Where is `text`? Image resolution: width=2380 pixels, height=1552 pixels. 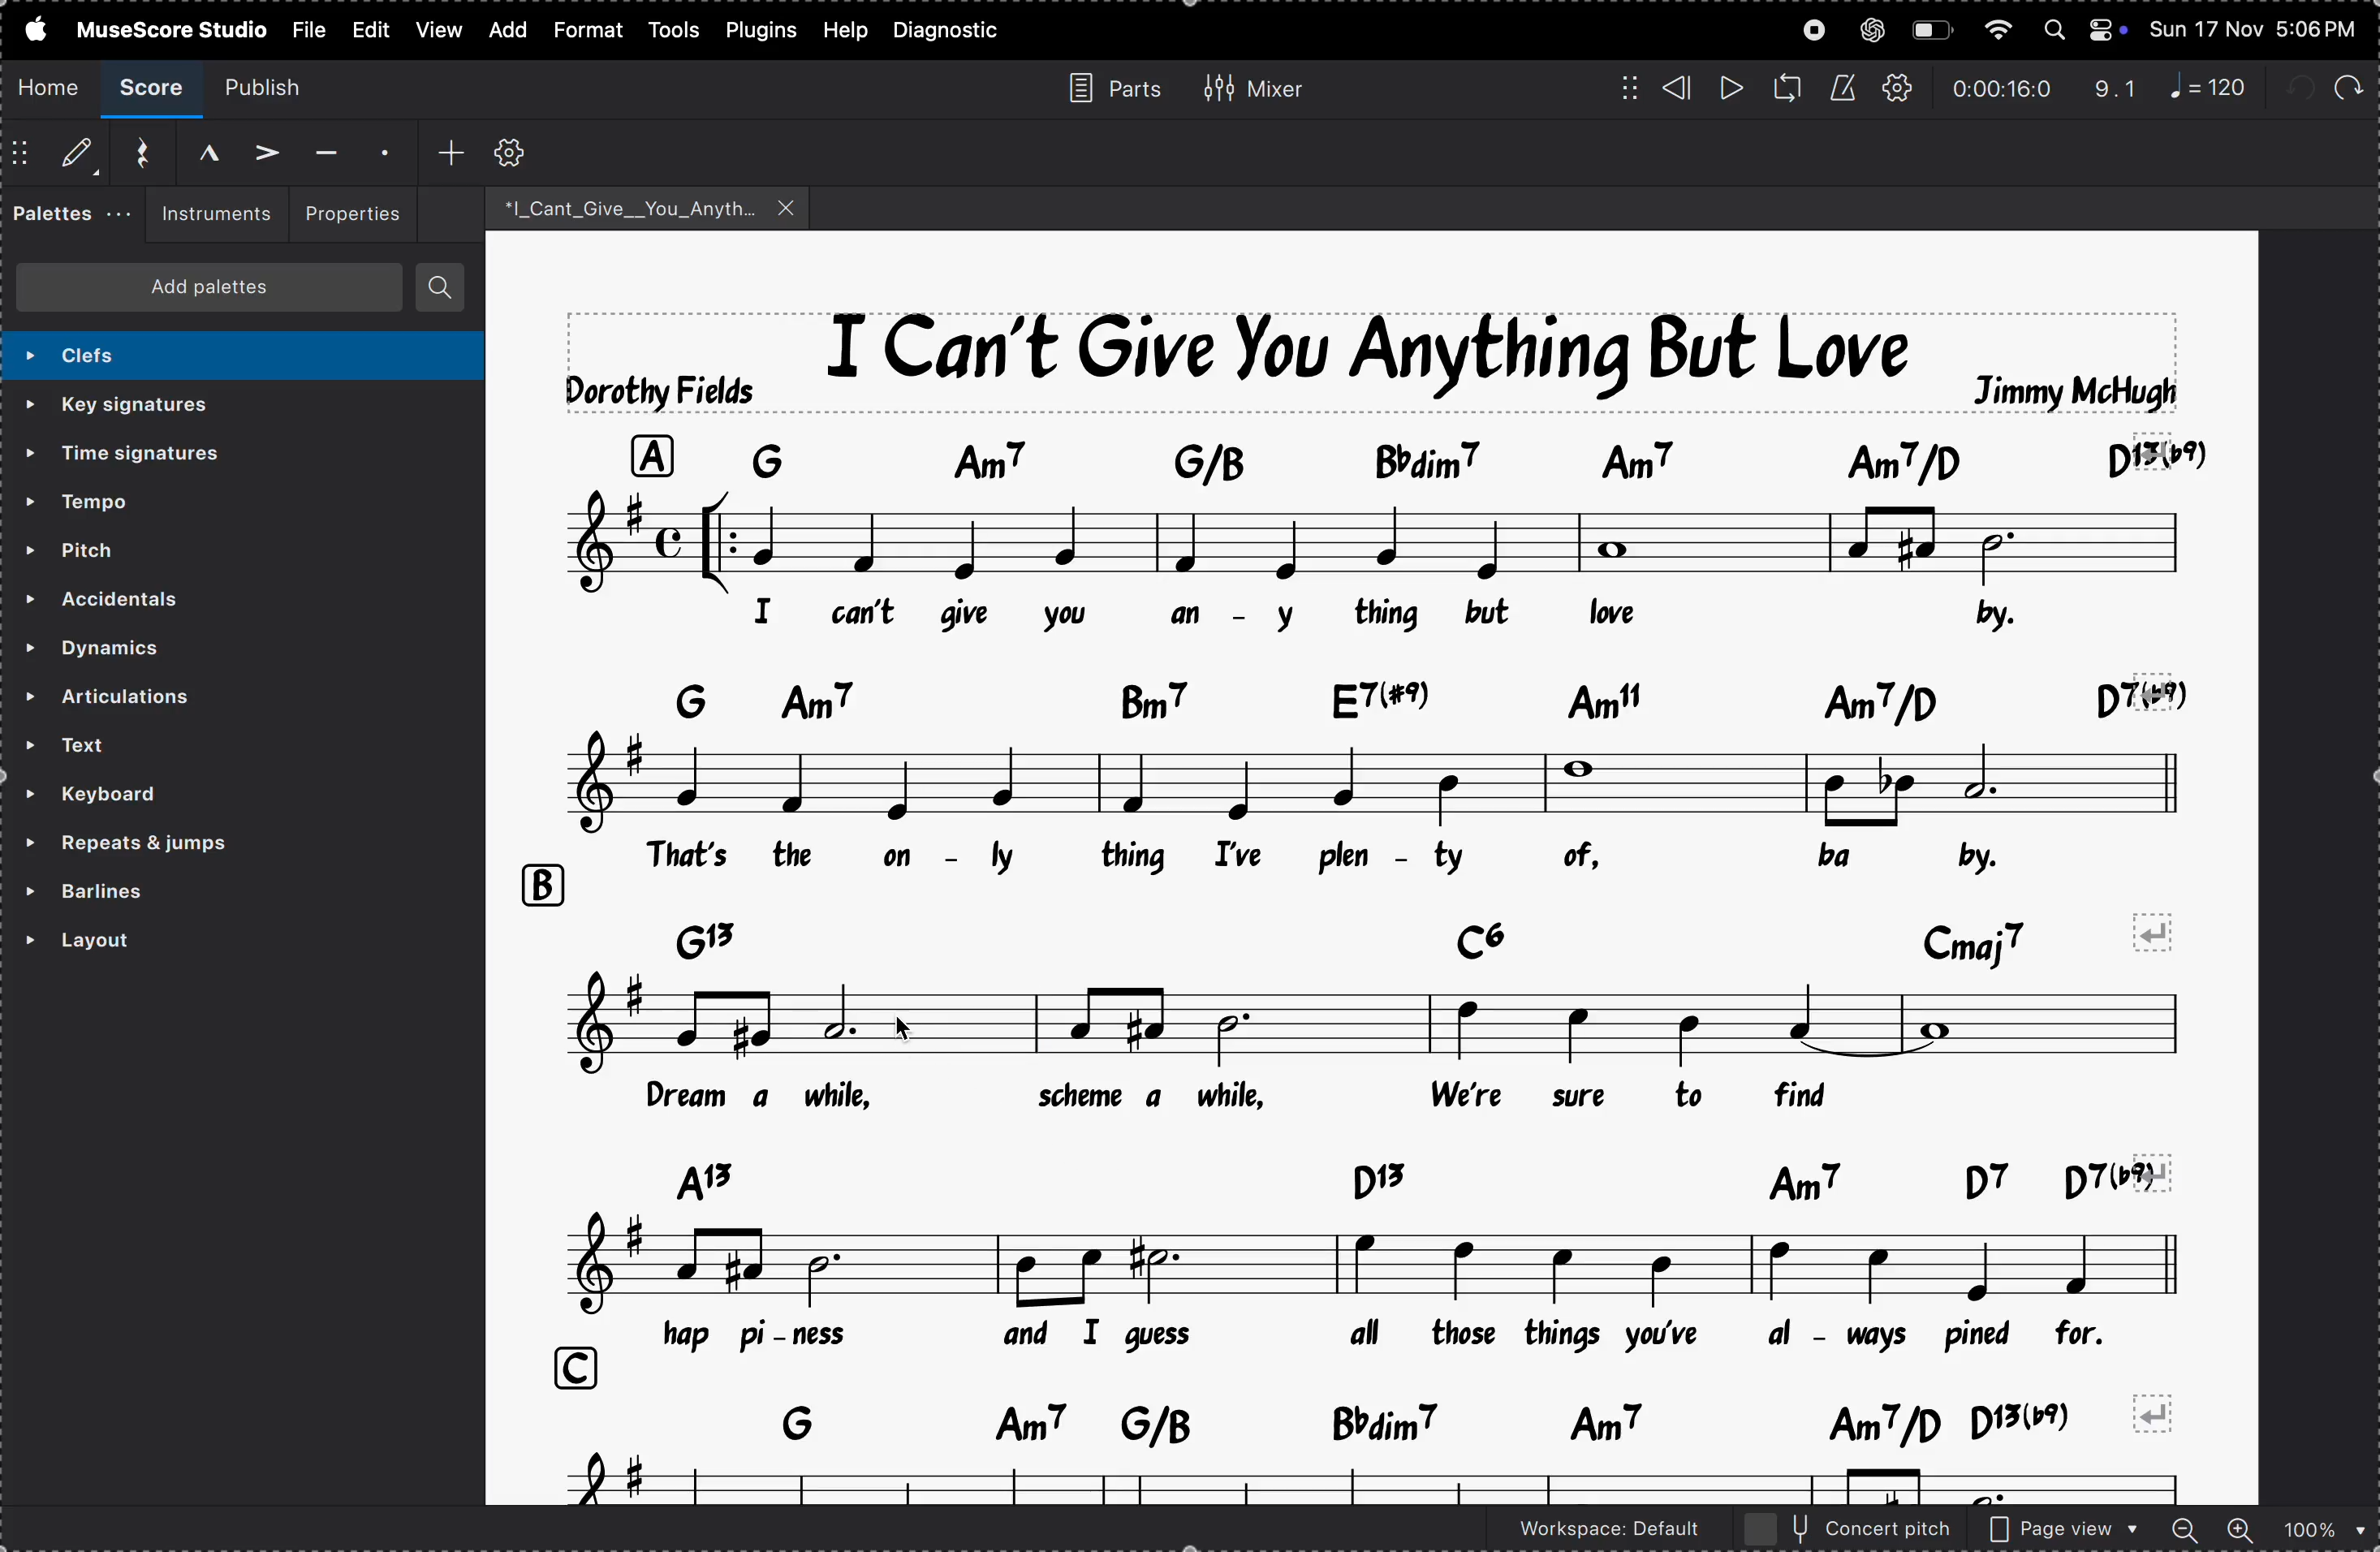
text is located at coordinates (204, 745).